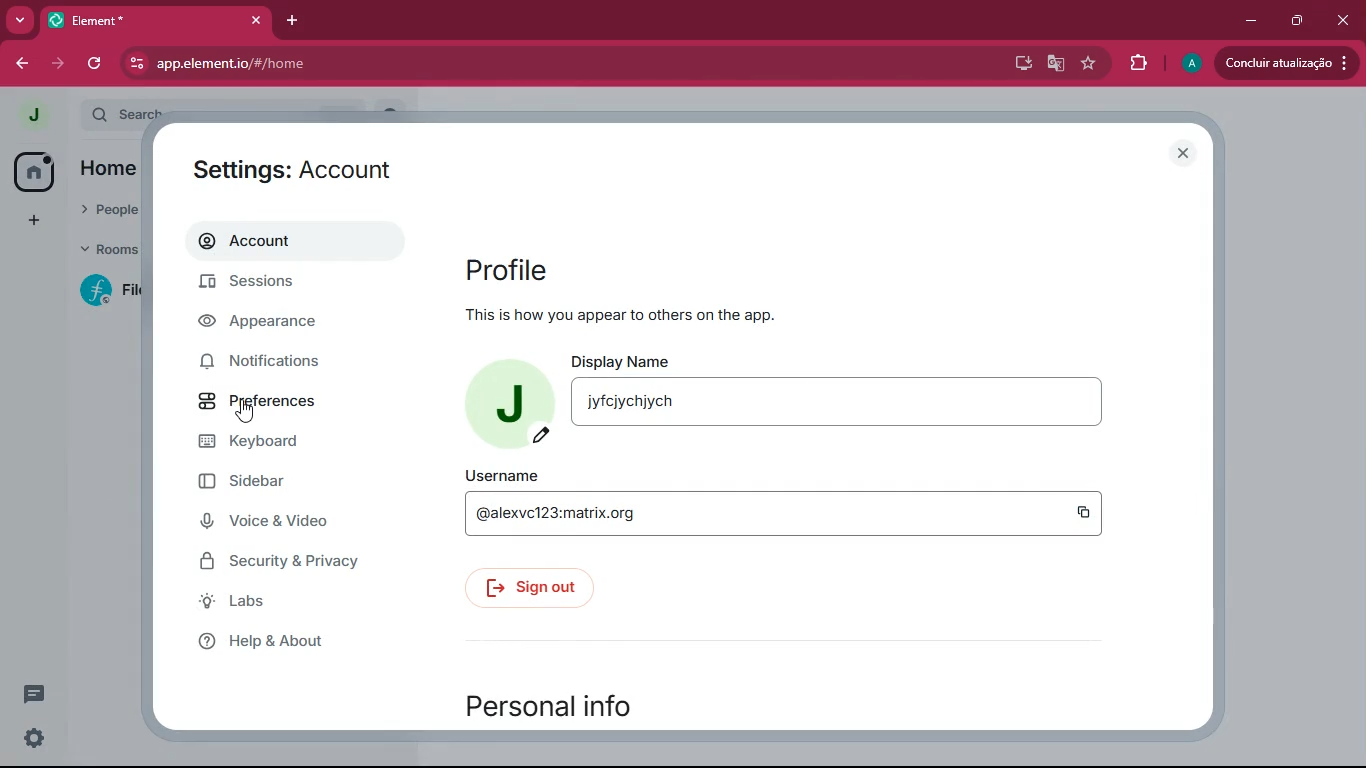  I want to click on help & about, so click(295, 645).